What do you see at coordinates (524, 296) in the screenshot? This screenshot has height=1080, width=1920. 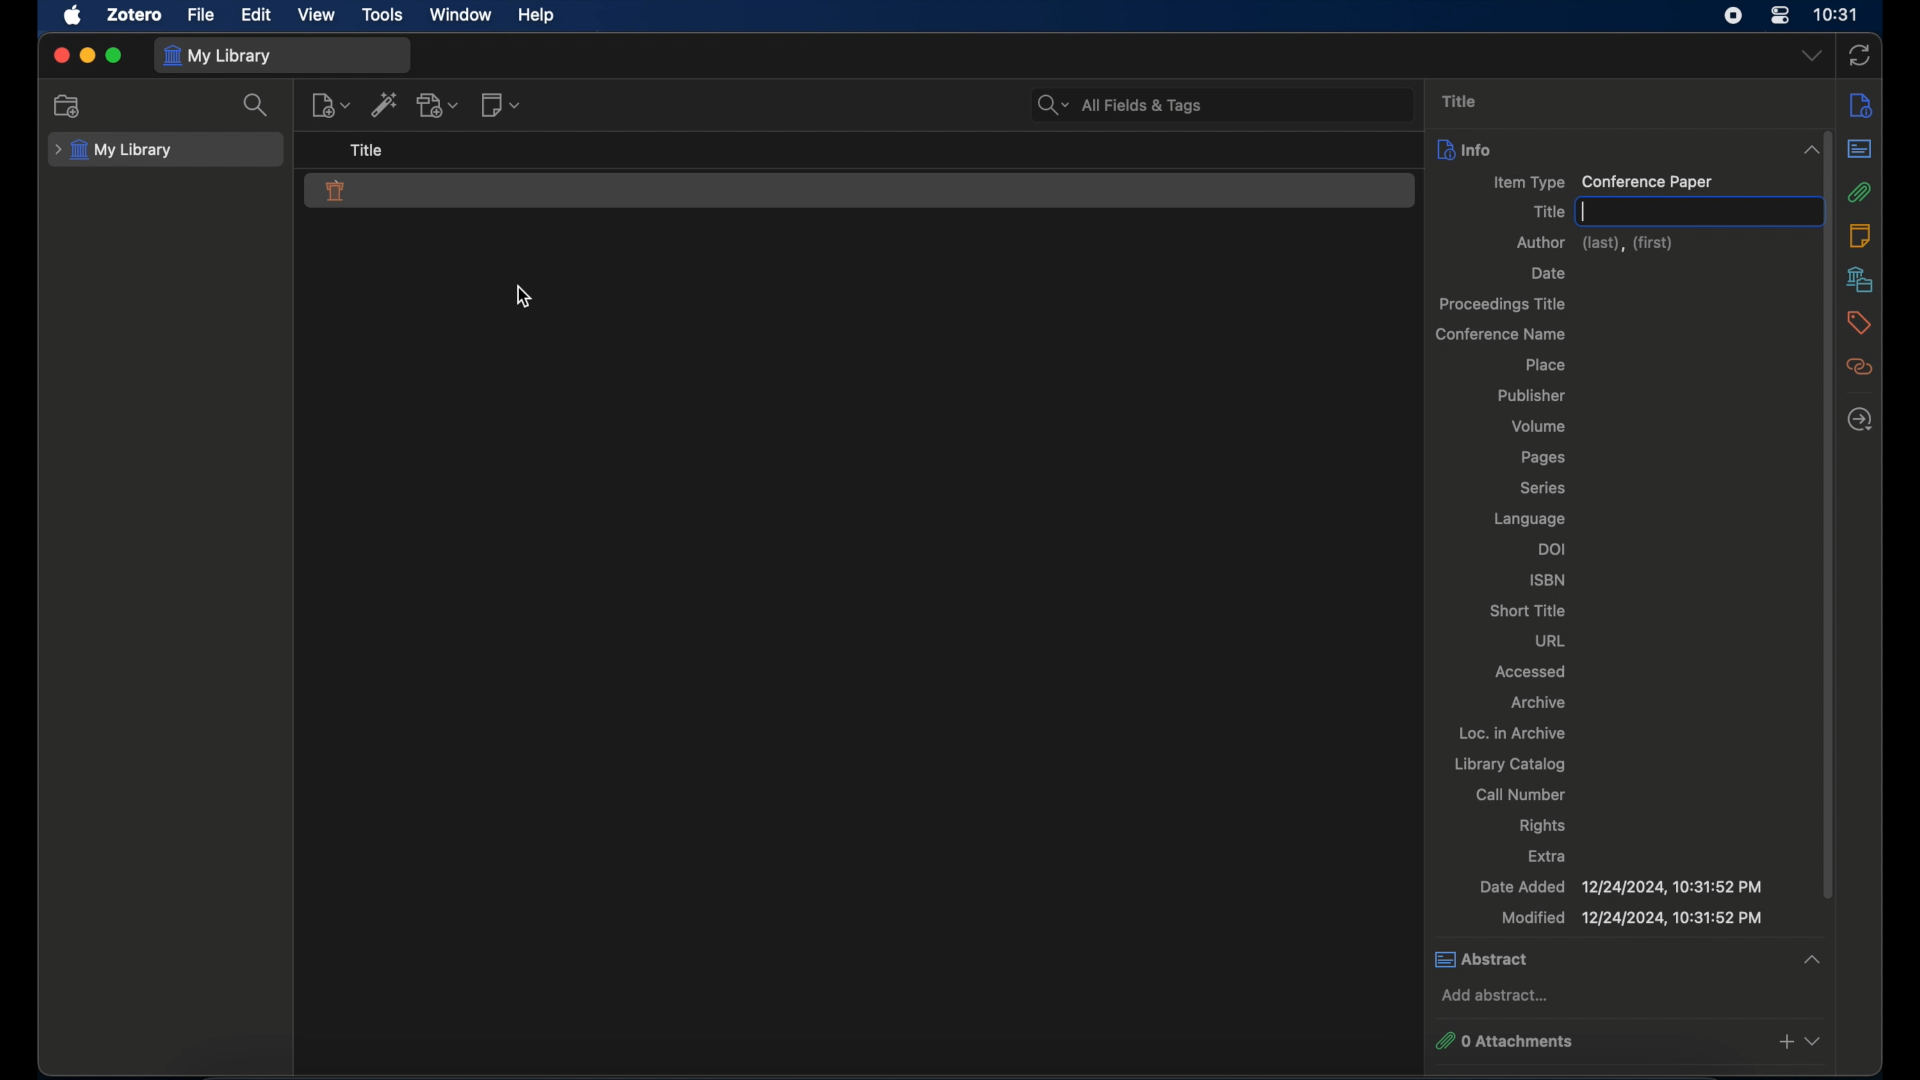 I see `cursor` at bounding box center [524, 296].